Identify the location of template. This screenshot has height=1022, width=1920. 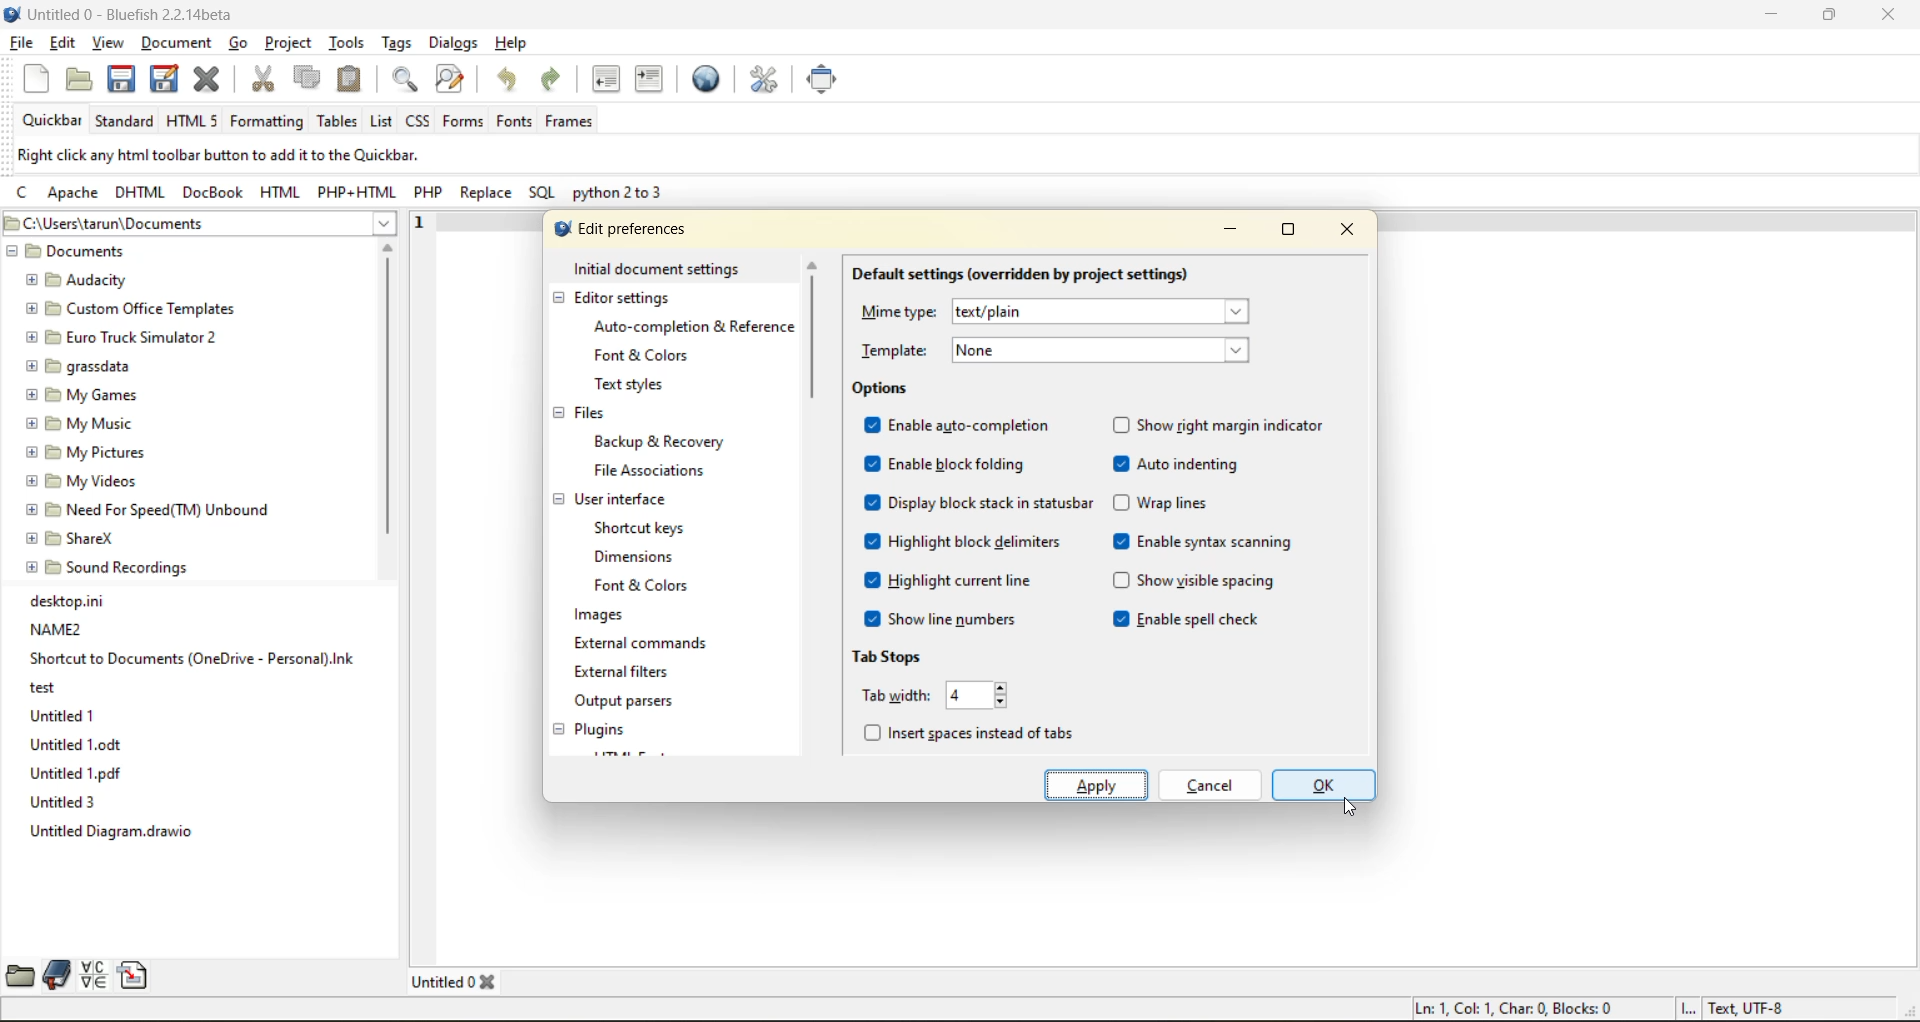
(1059, 350).